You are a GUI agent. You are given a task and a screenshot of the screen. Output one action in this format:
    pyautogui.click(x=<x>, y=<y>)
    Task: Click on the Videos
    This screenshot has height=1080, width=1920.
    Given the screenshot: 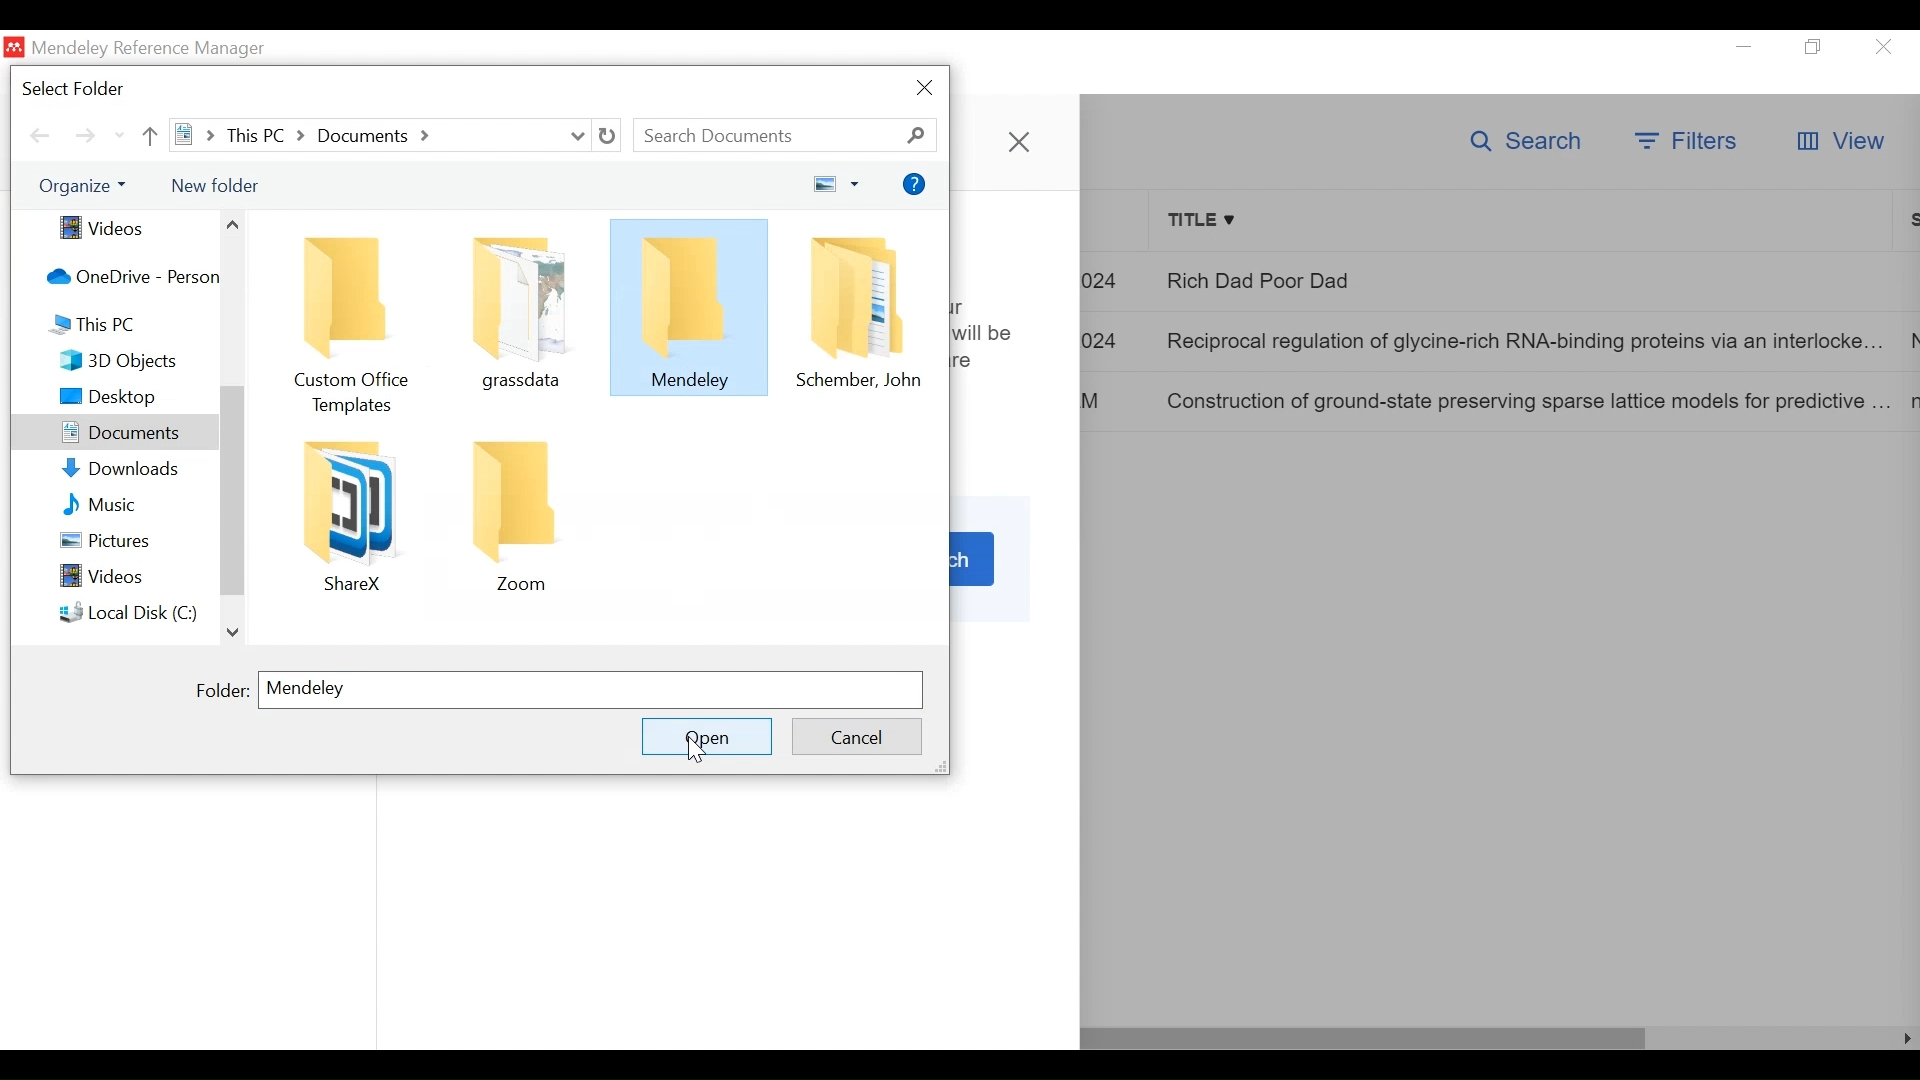 What is the action you would take?
    pyautogui.click(x=131, y=576)
    